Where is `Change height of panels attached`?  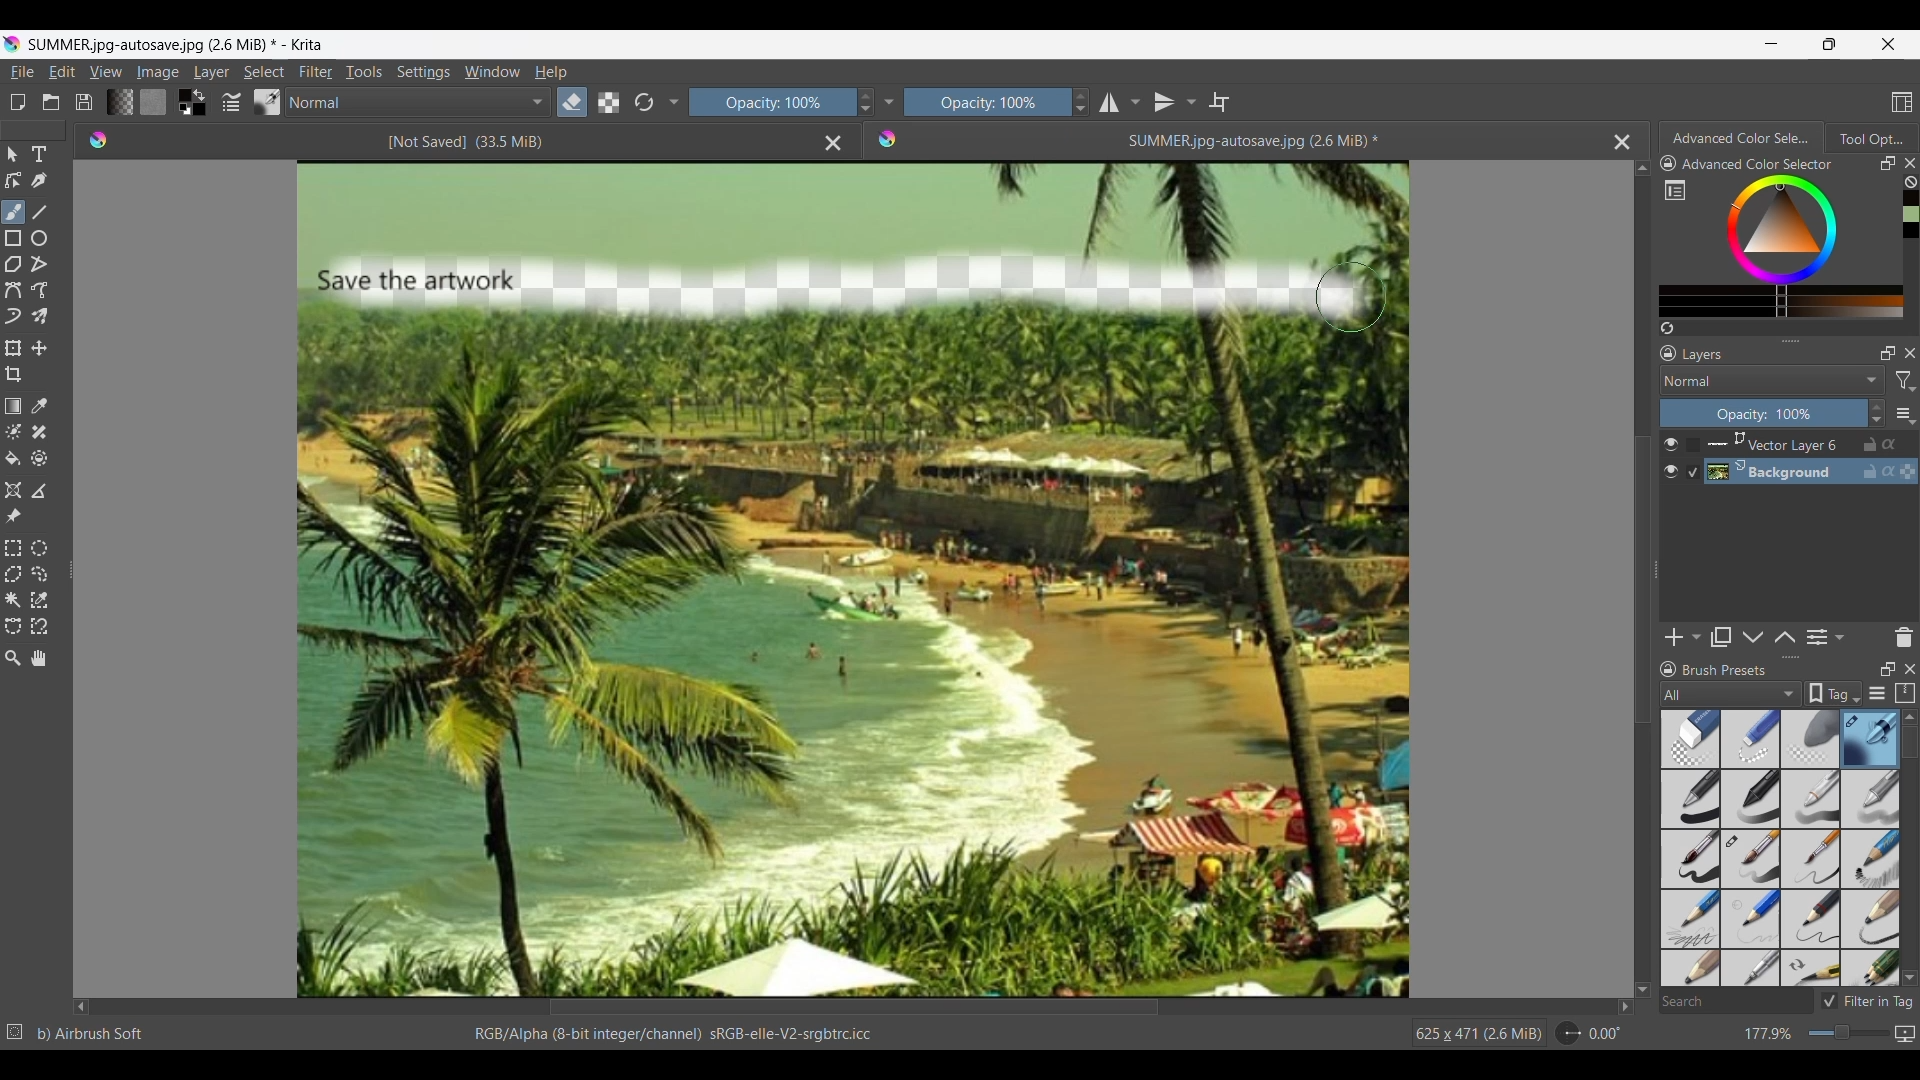 Change height of panels attached is located at coordinates (1782, 657).